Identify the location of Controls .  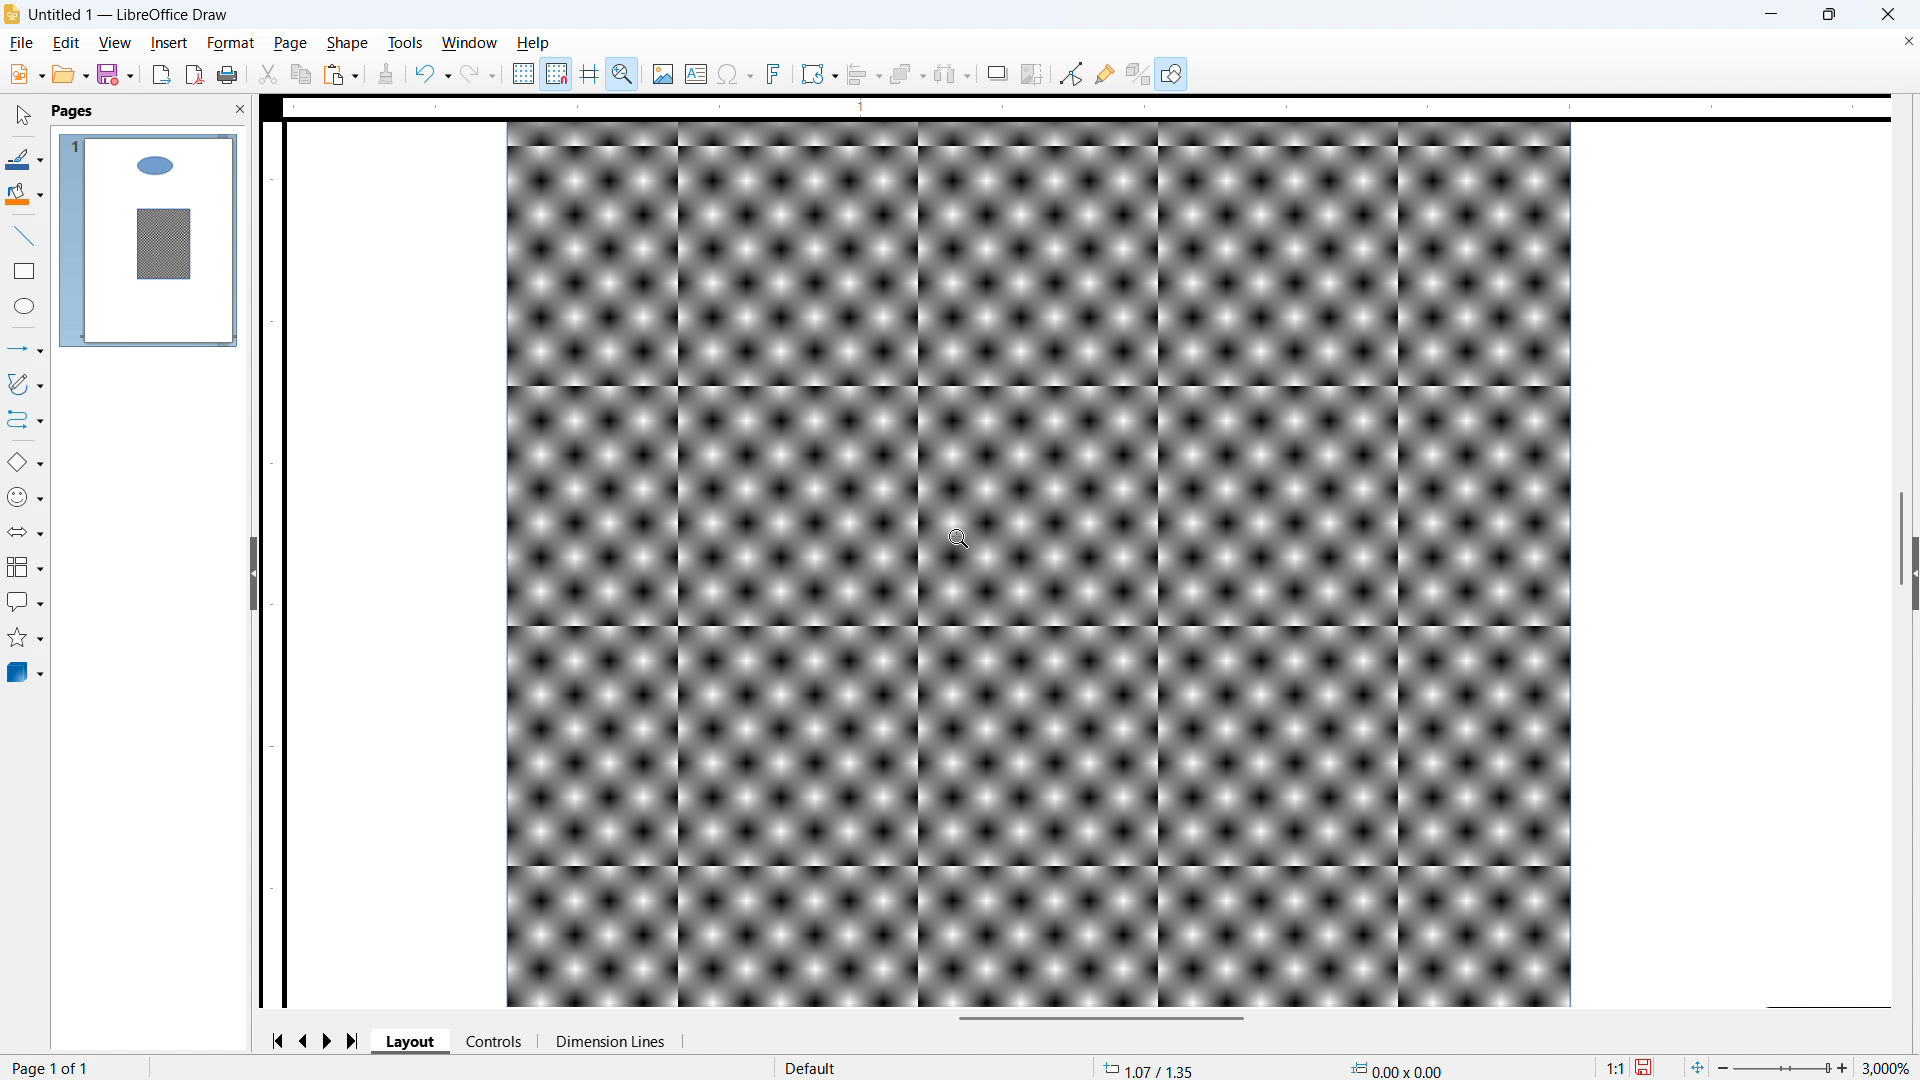
(496, 1042).